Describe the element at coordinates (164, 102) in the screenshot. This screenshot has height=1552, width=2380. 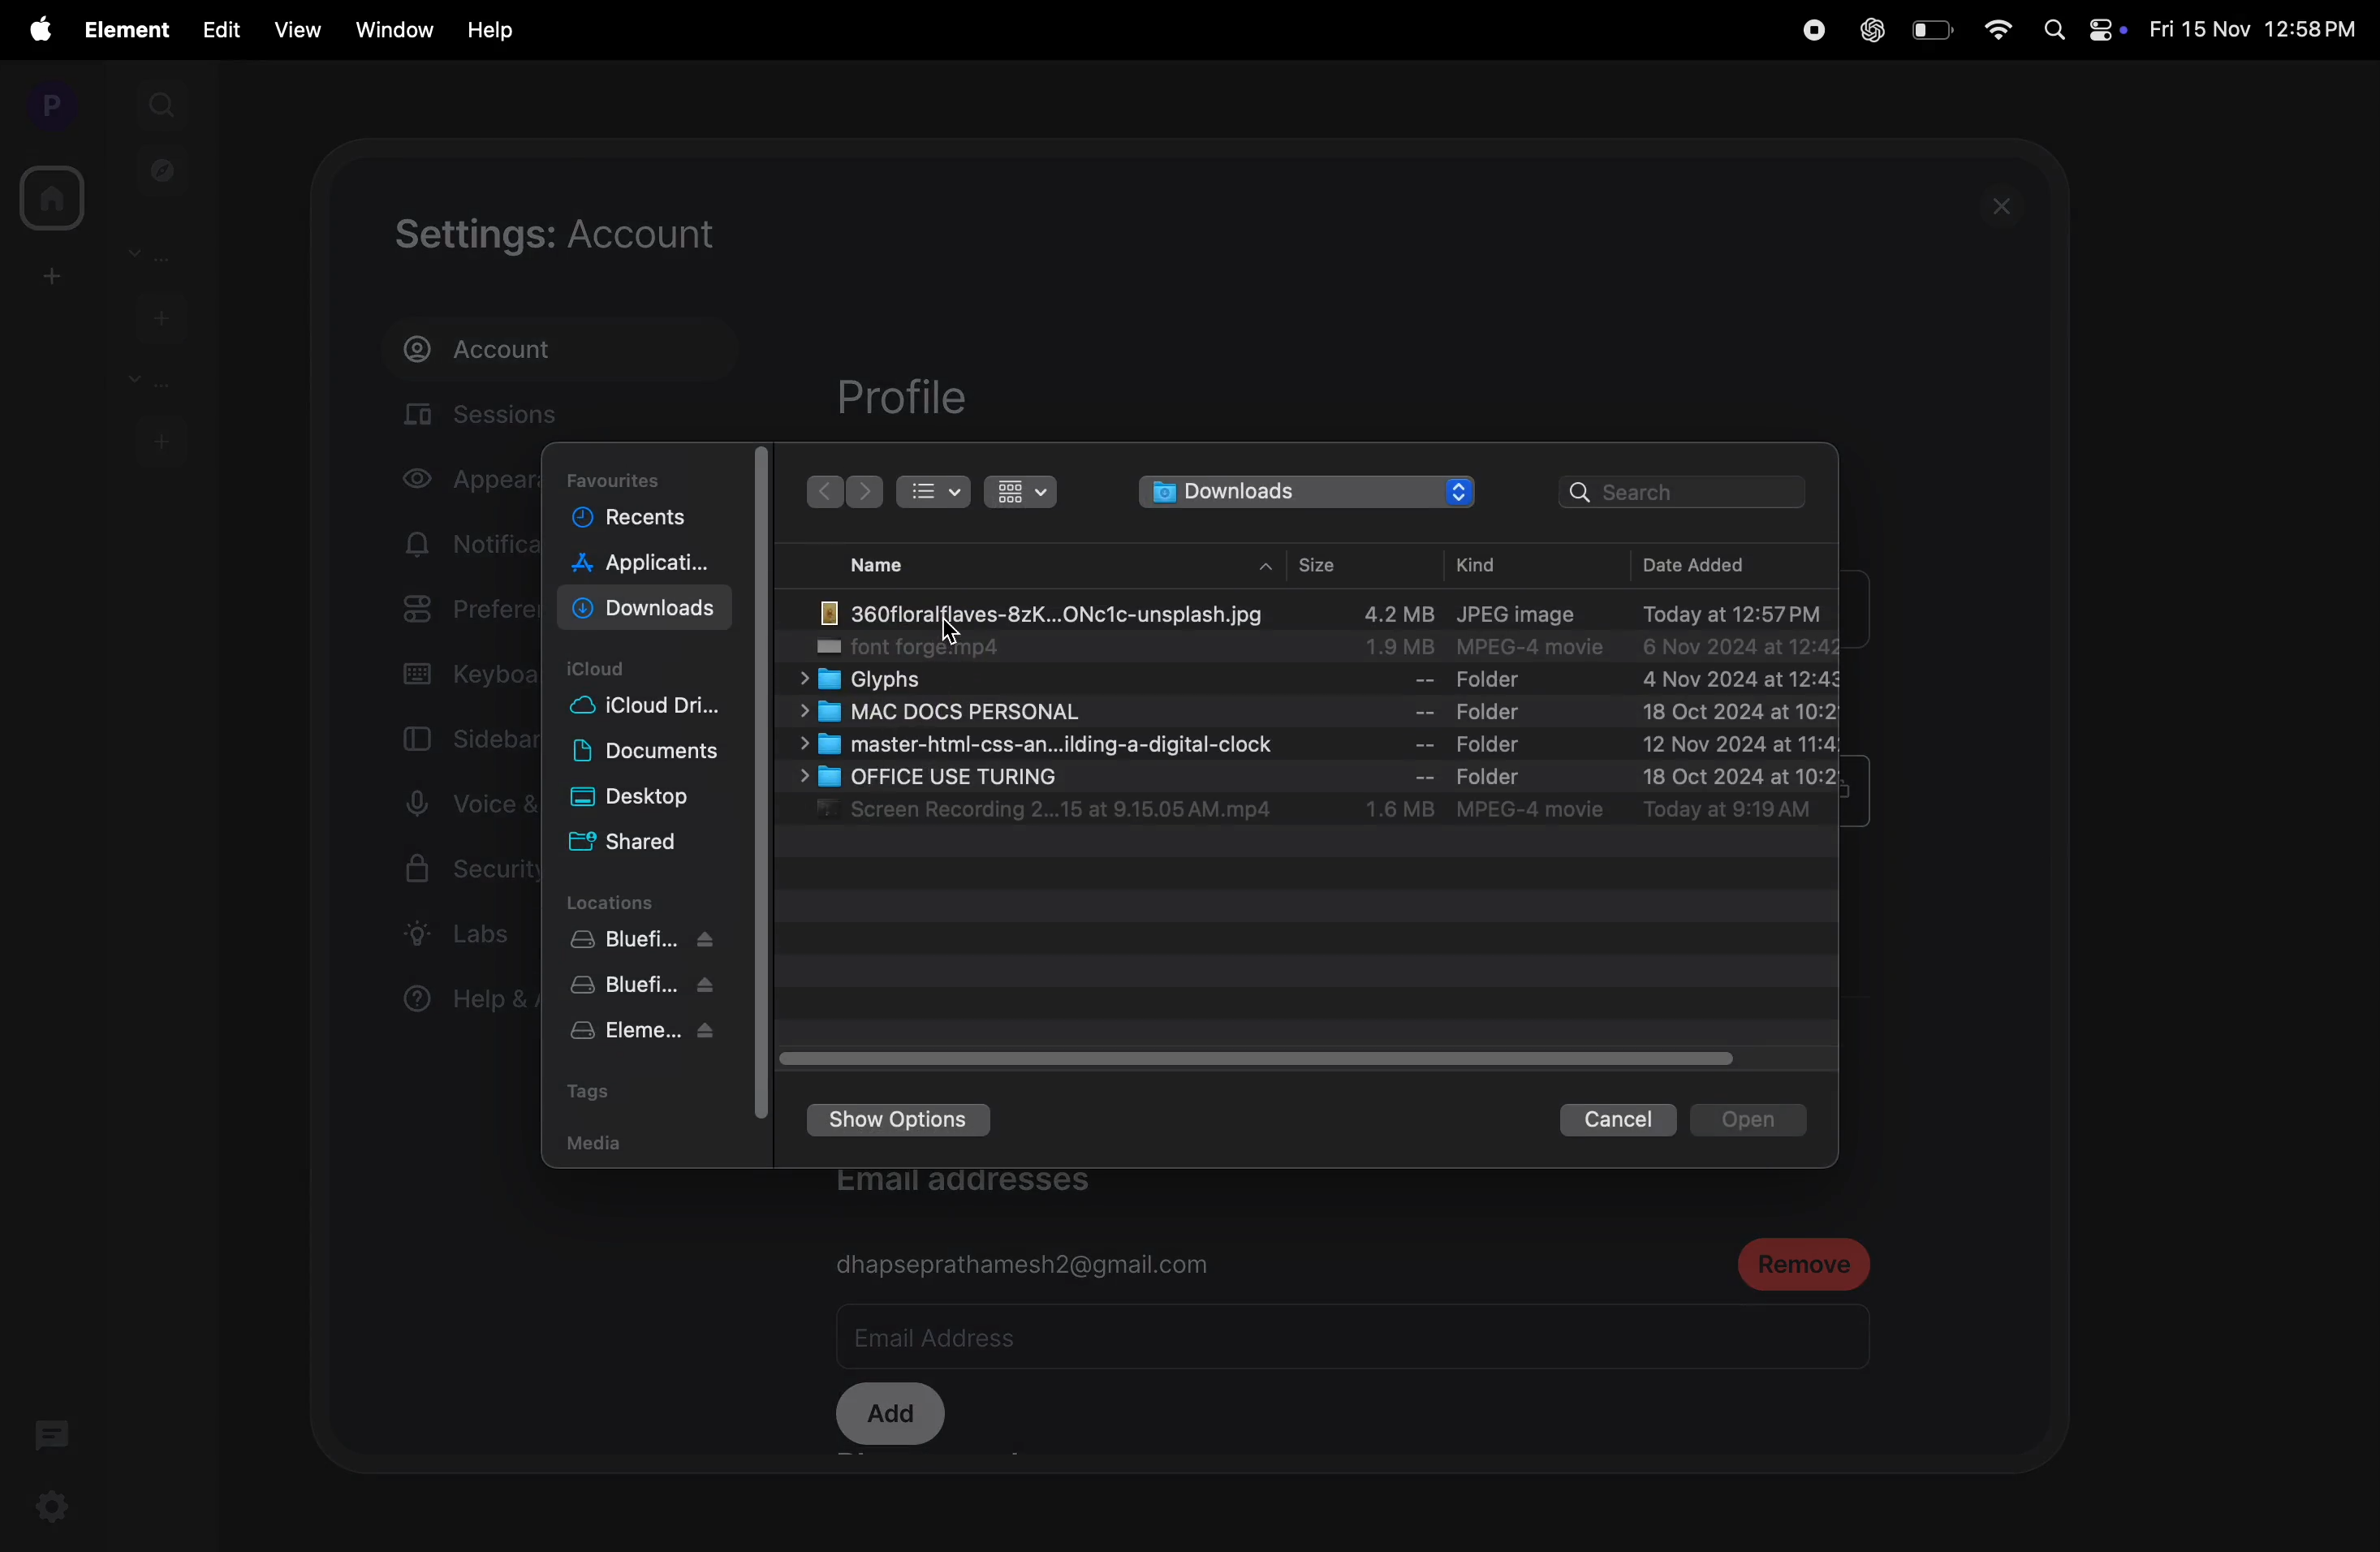
I see `search1` at that location.